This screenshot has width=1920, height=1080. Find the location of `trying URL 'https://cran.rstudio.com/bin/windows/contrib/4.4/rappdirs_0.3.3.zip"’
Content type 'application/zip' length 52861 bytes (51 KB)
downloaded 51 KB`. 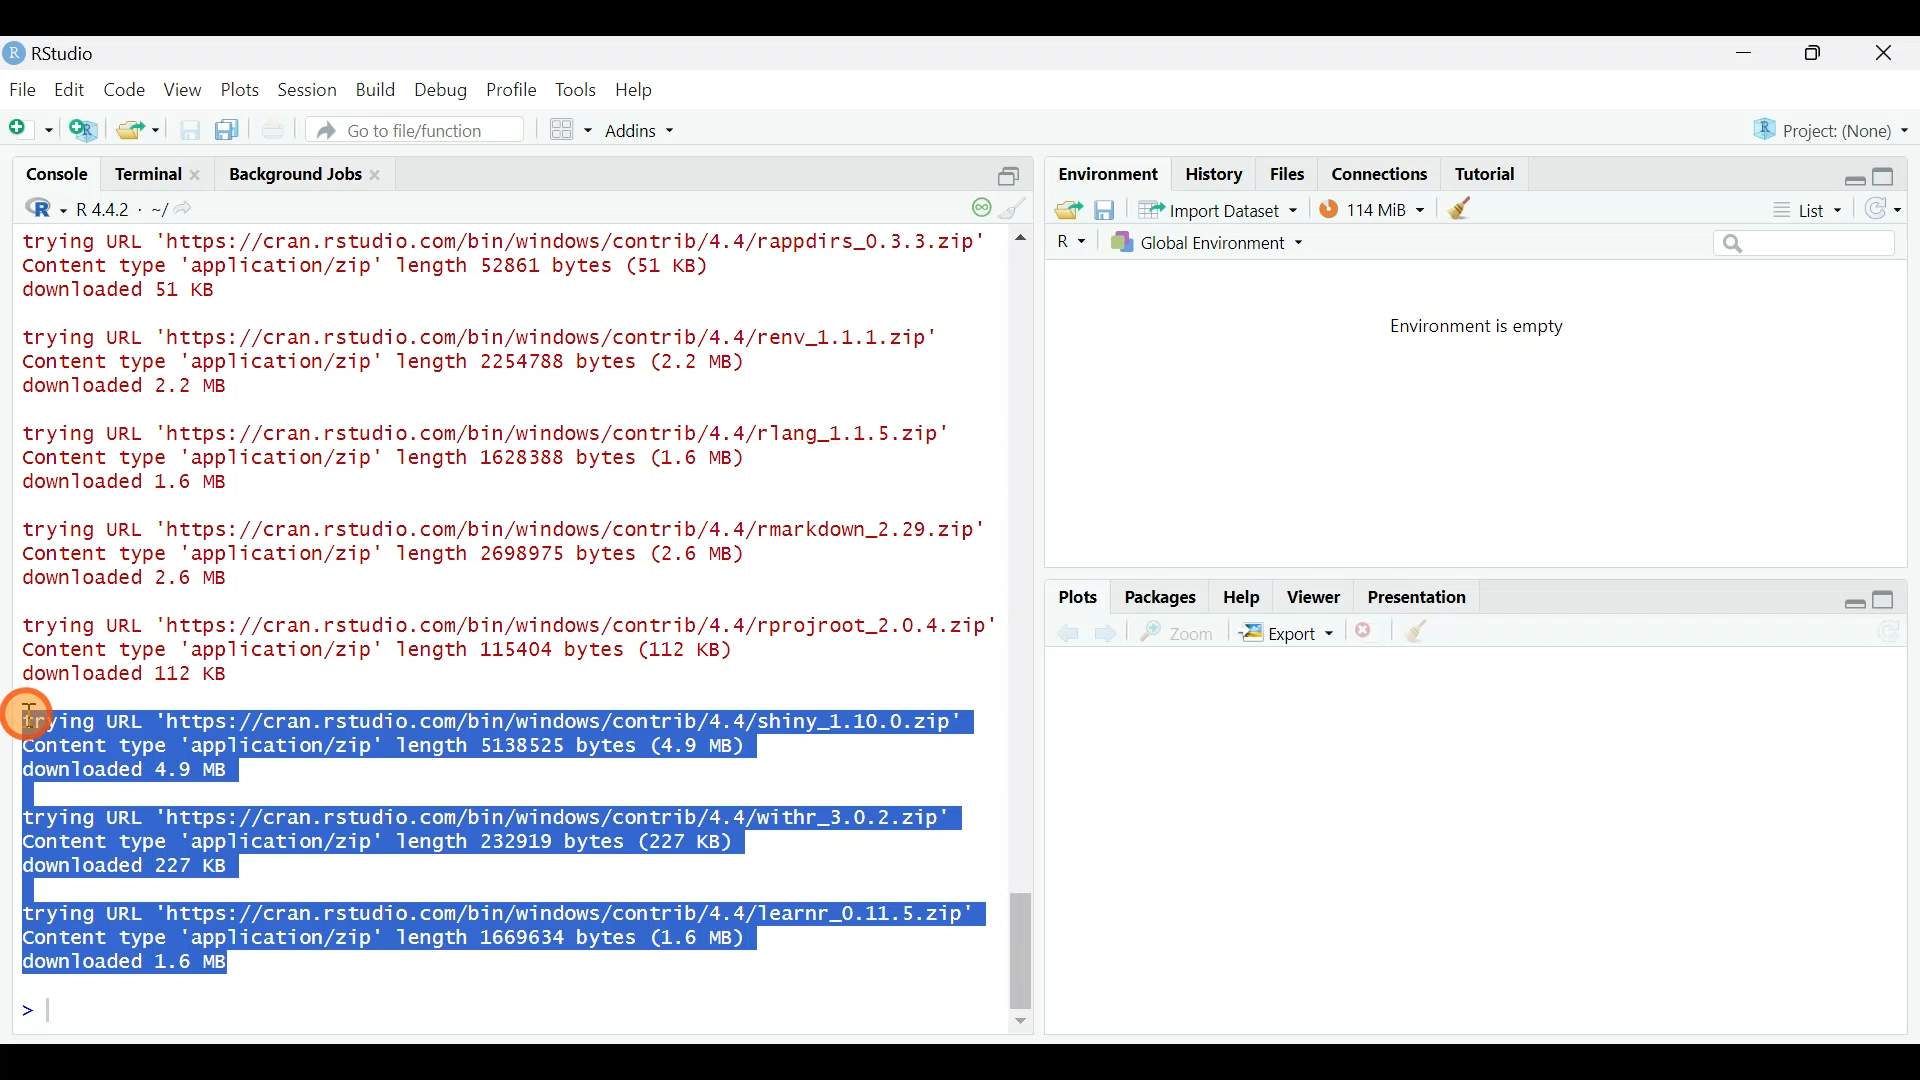

trying URL 'https://cran.rstudio.com/bin/windows/contrib/4.4/rappdirs_0.3.3.zip"’
Content type 'application/zip' length 52861 bytes (51 KB)
downloaded 51 KB is located at coordinates (508, 269).